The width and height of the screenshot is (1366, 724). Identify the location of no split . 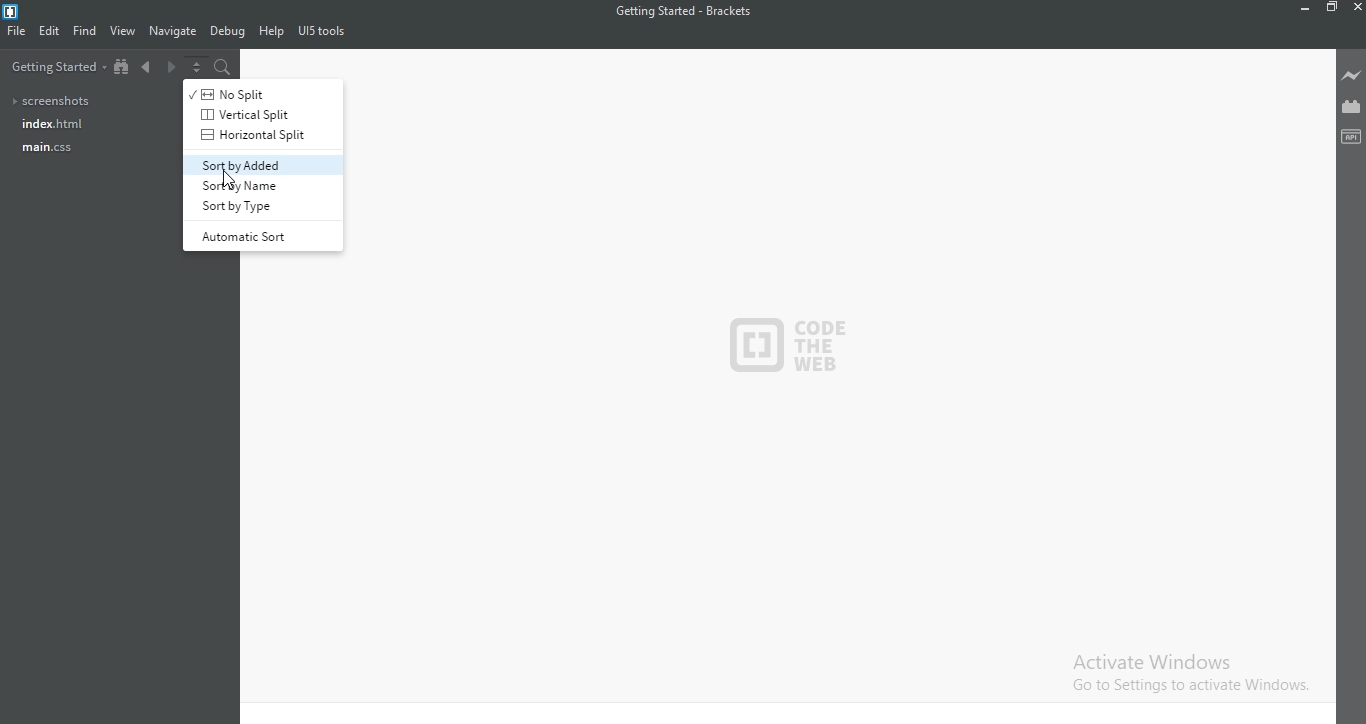
(248, 93).